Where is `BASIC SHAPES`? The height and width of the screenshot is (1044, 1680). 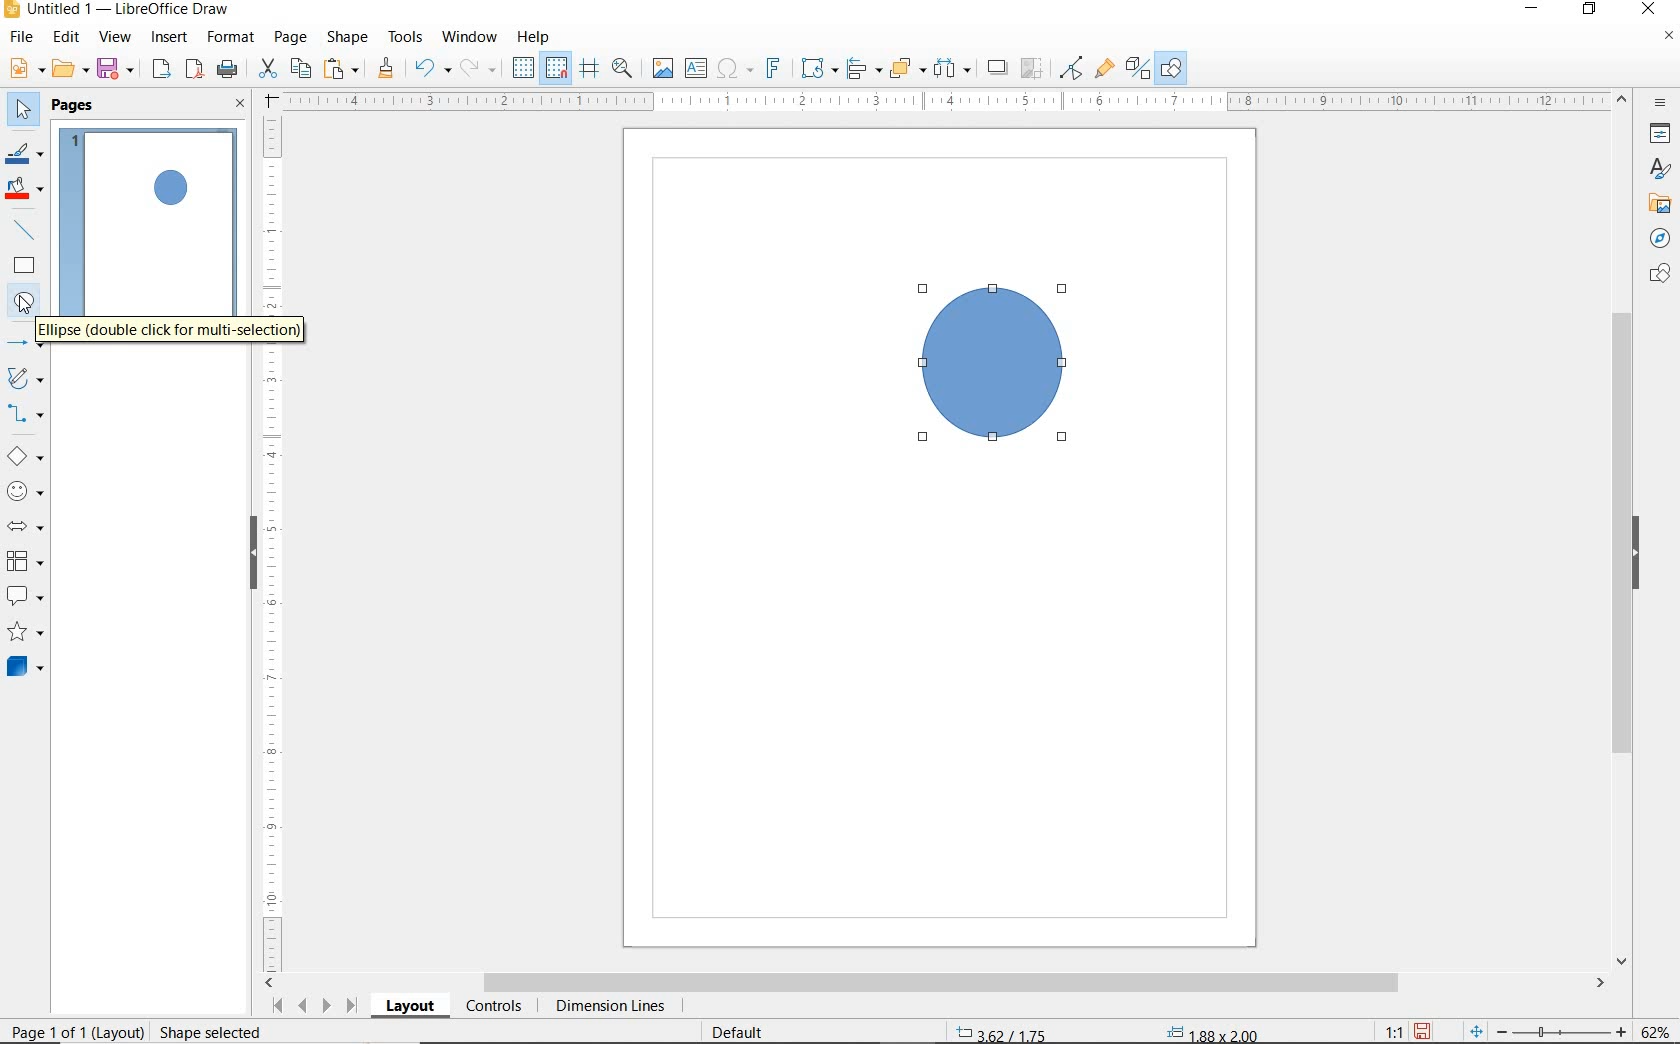
BASIC SHAPES is located at coordinates (26, 459).